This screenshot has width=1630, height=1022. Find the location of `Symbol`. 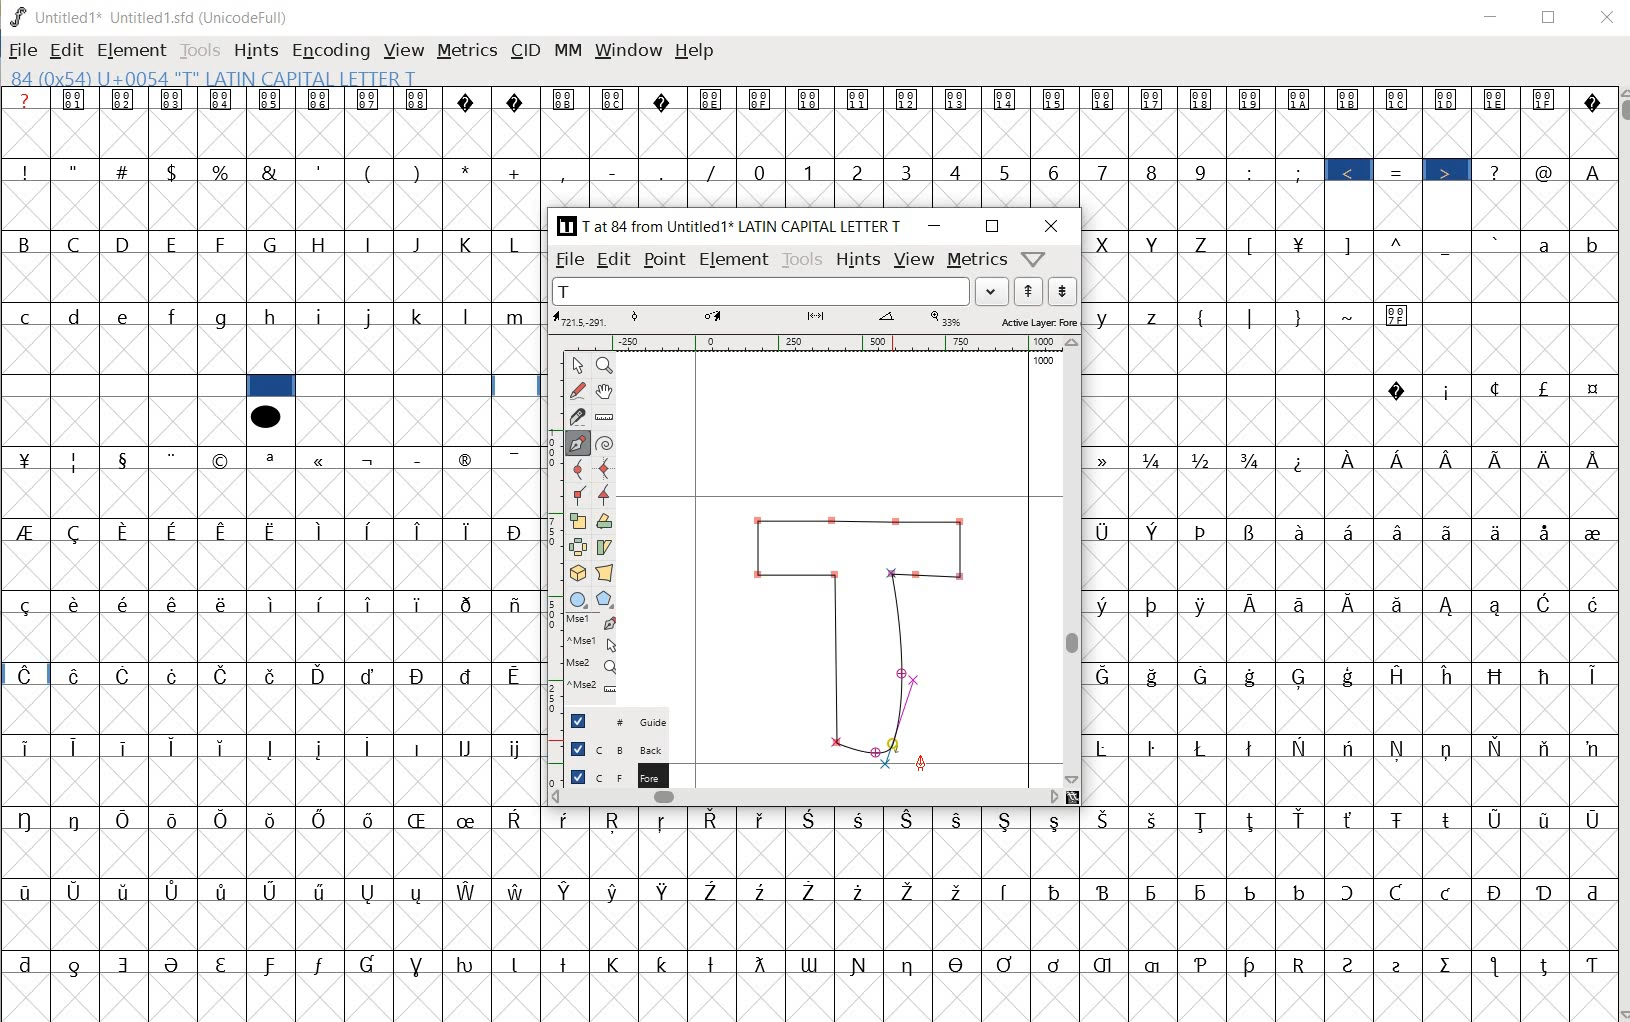

Symbol is located at coordinates (1201, 746).